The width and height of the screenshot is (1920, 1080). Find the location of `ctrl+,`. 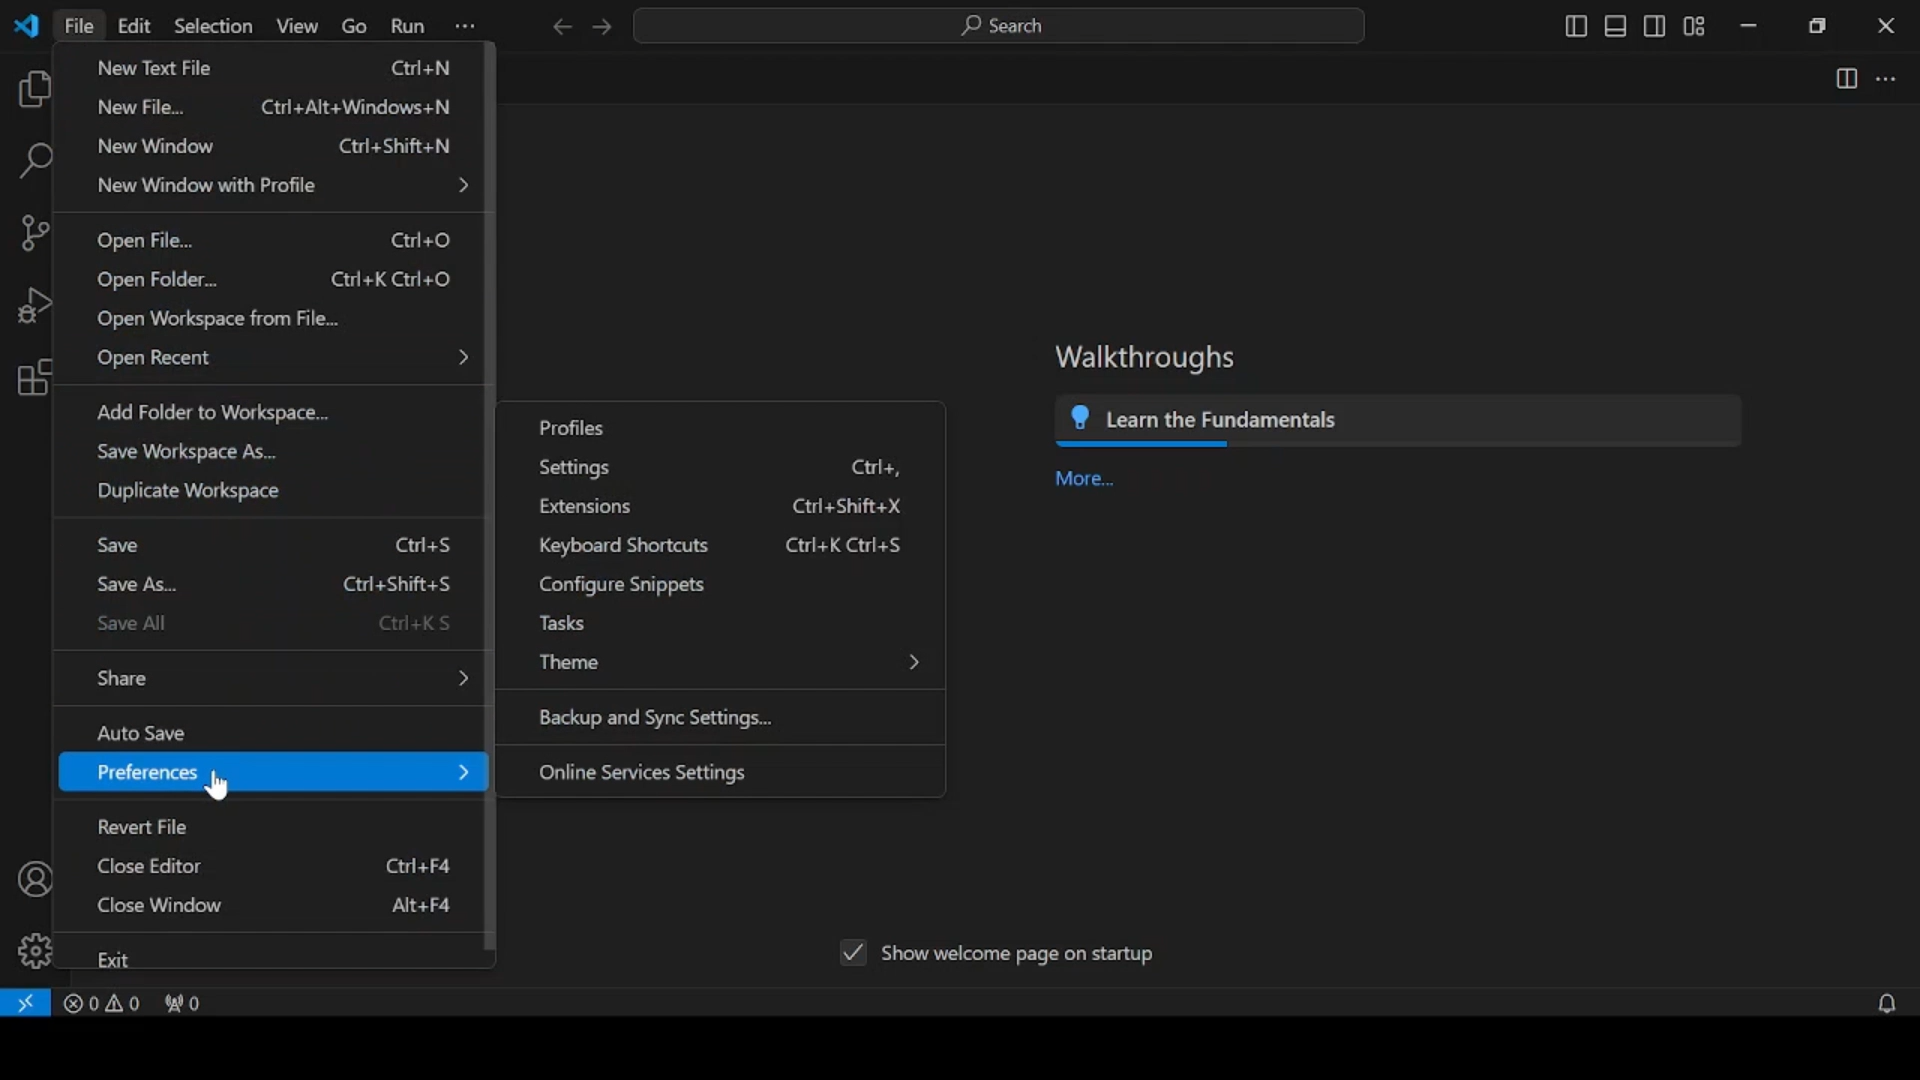

ctrl+, is located at coordinates (878, 466).